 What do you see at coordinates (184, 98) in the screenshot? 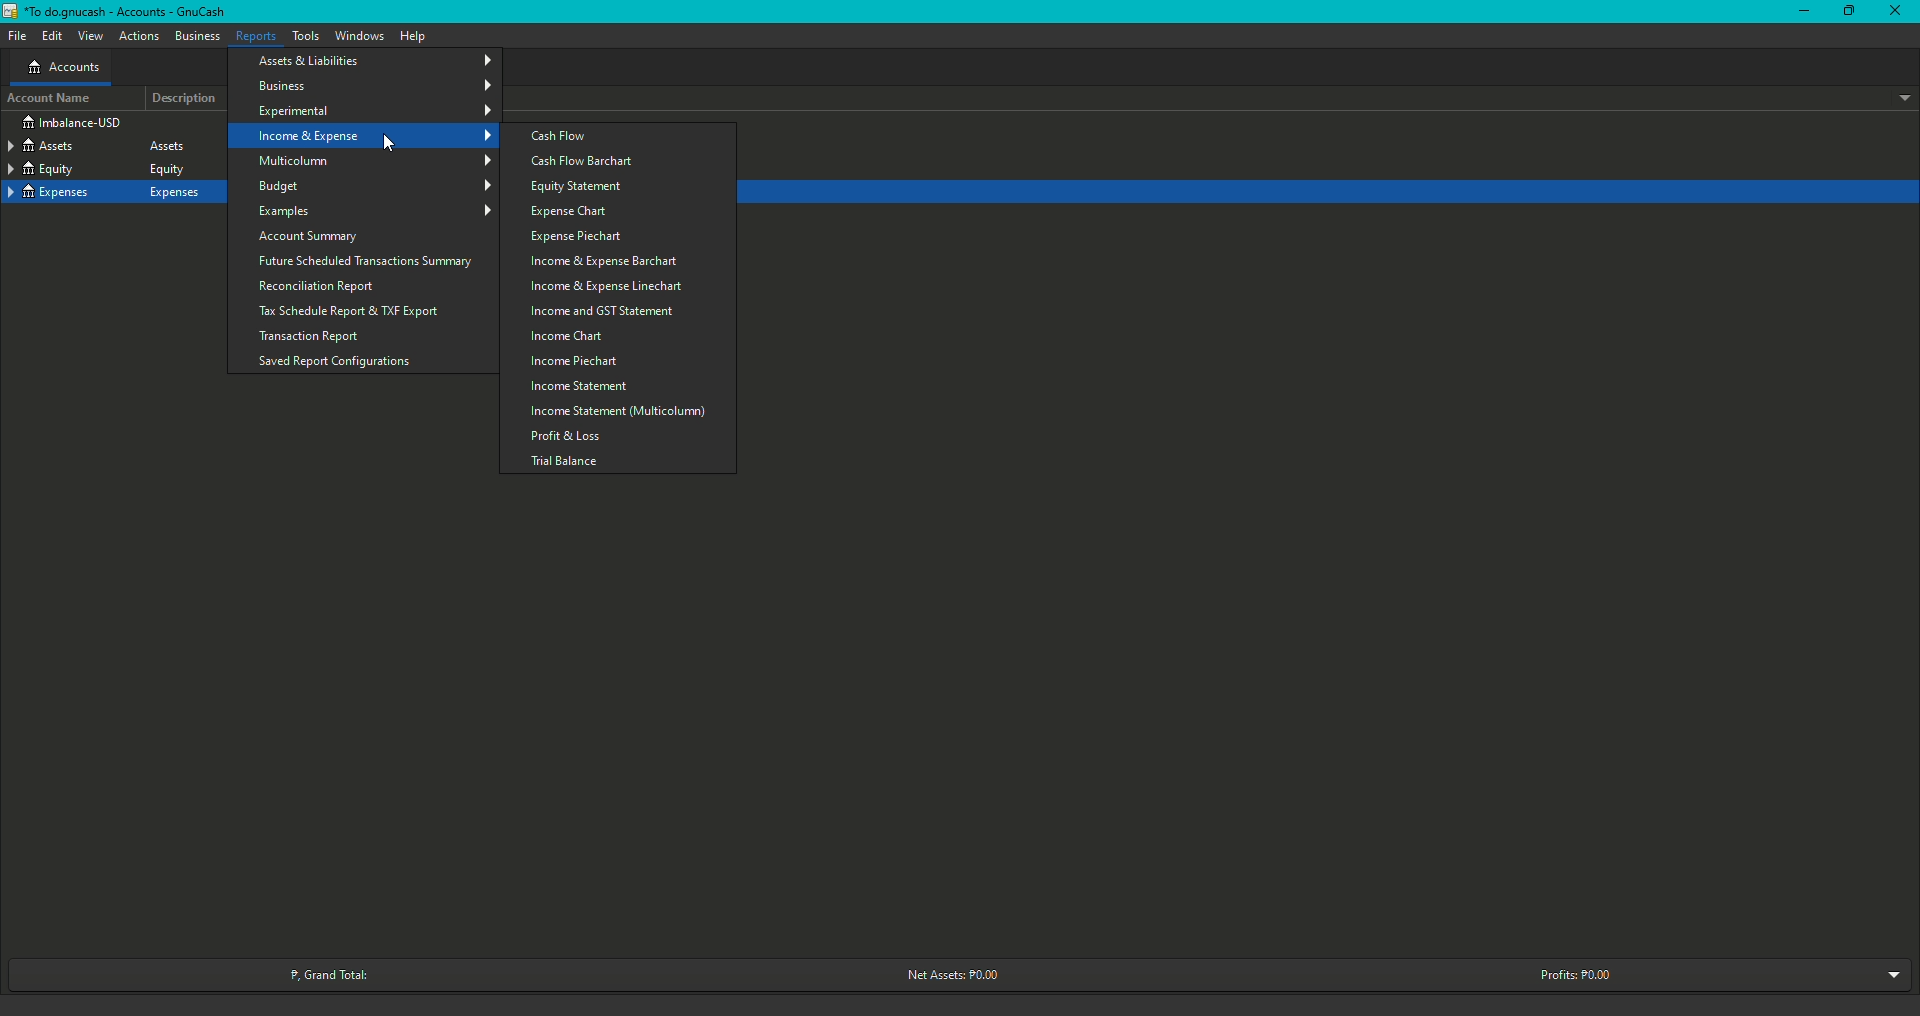
I see `Description` at bounding box center [184, 98].